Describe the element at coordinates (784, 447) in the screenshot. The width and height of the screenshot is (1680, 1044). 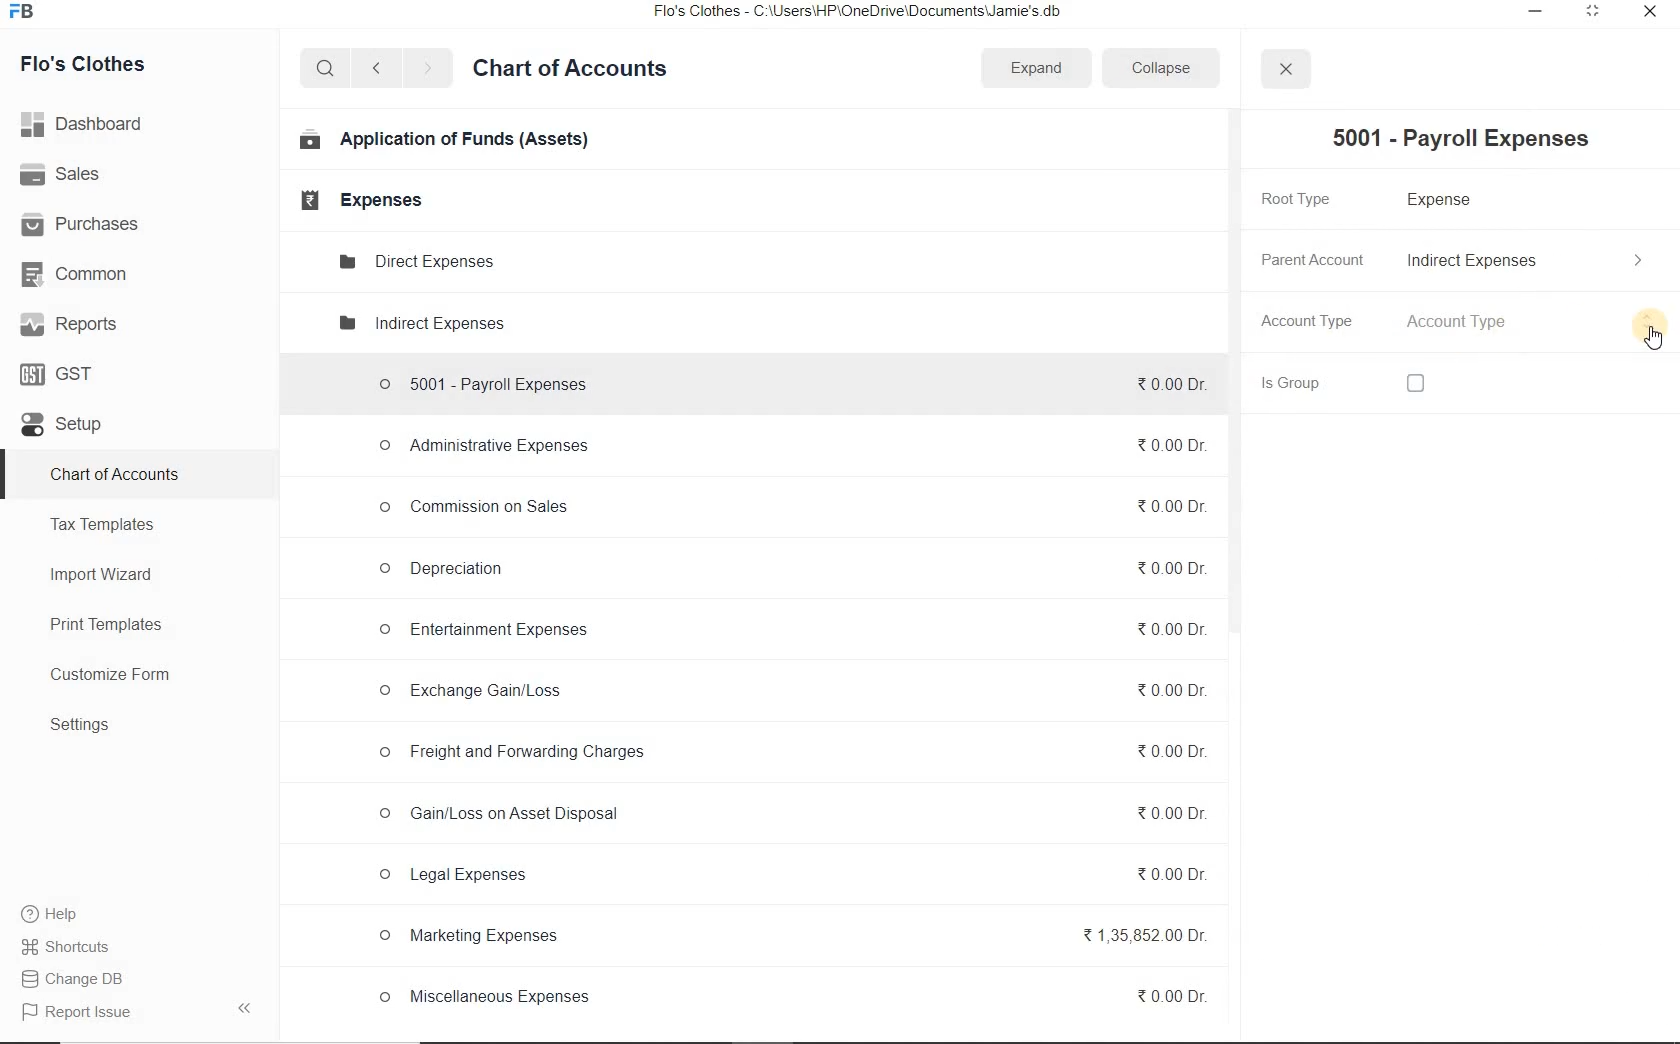
I see `© Administrative Expenses %0.00Dr.` at that location.